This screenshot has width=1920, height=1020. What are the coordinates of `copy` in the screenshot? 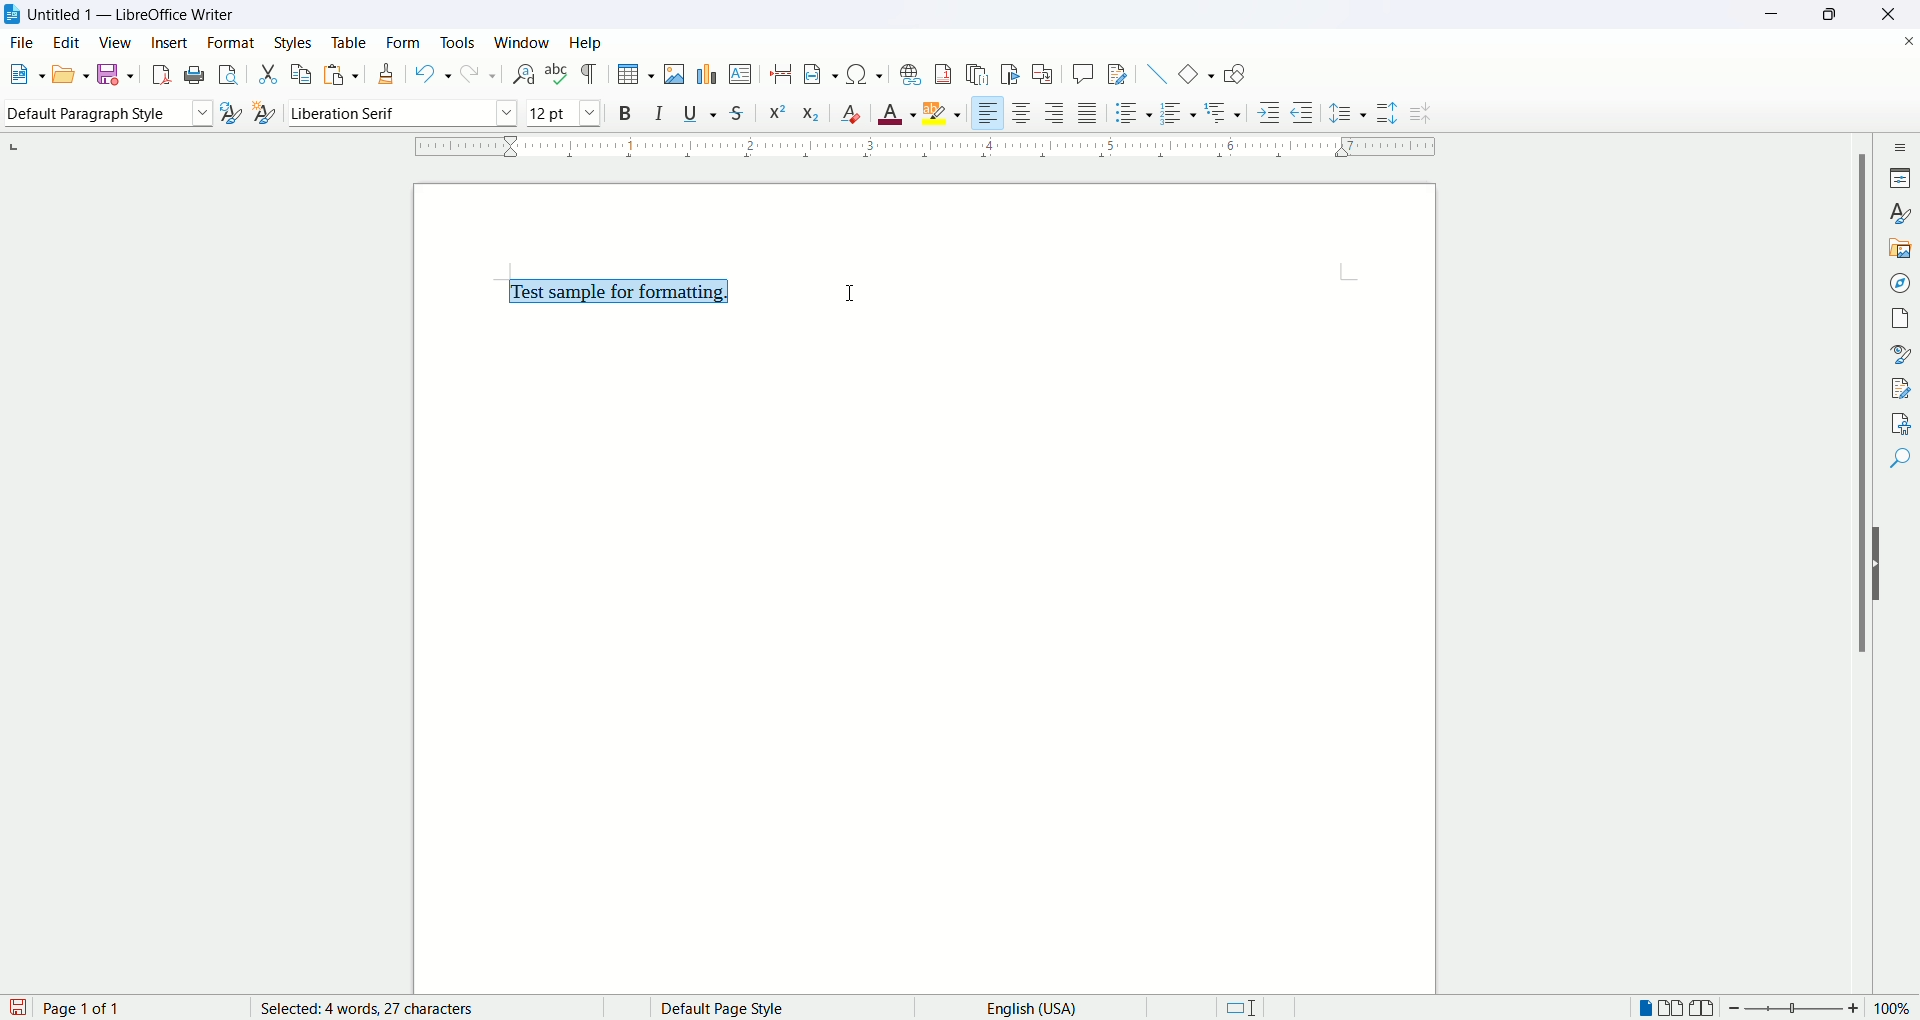 It's located at (302, 76).